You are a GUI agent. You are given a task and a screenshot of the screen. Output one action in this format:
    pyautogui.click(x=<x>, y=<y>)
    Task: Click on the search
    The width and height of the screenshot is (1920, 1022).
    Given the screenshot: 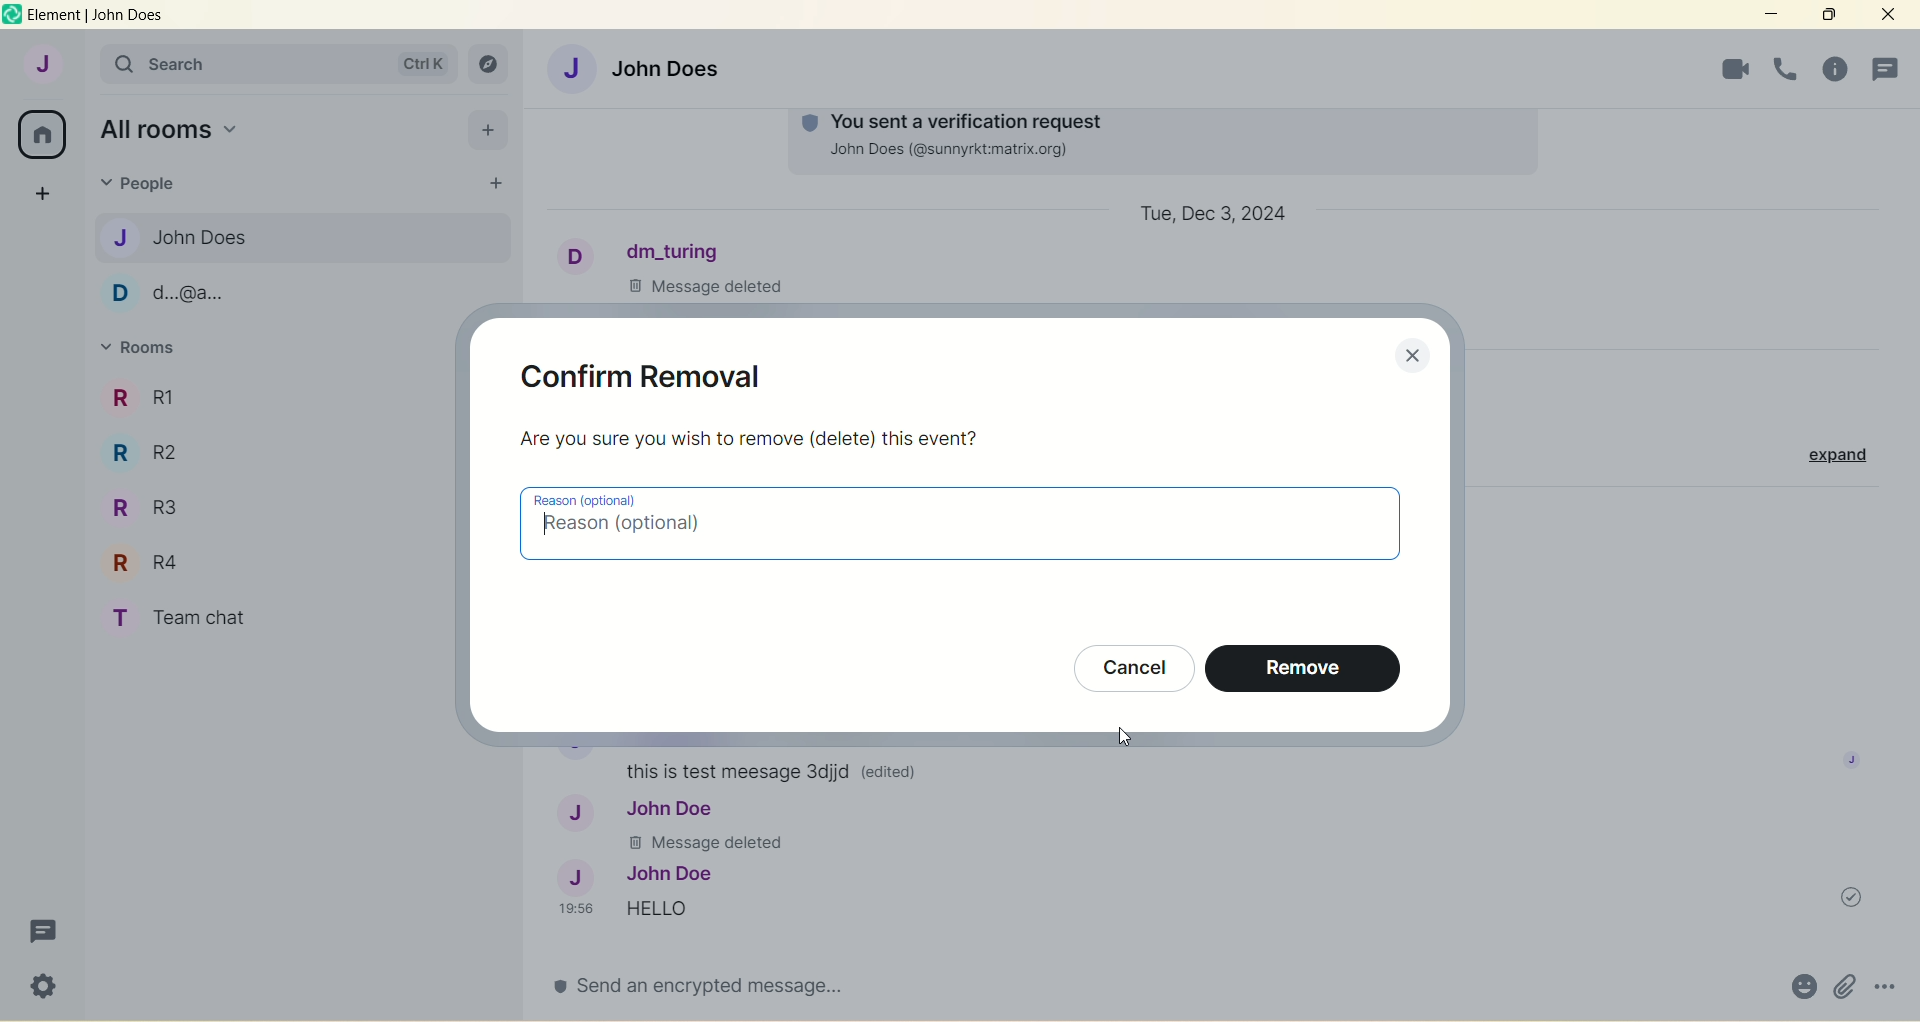 What is the action you would take?
    pyautogui.click(x=148, y=66)
    